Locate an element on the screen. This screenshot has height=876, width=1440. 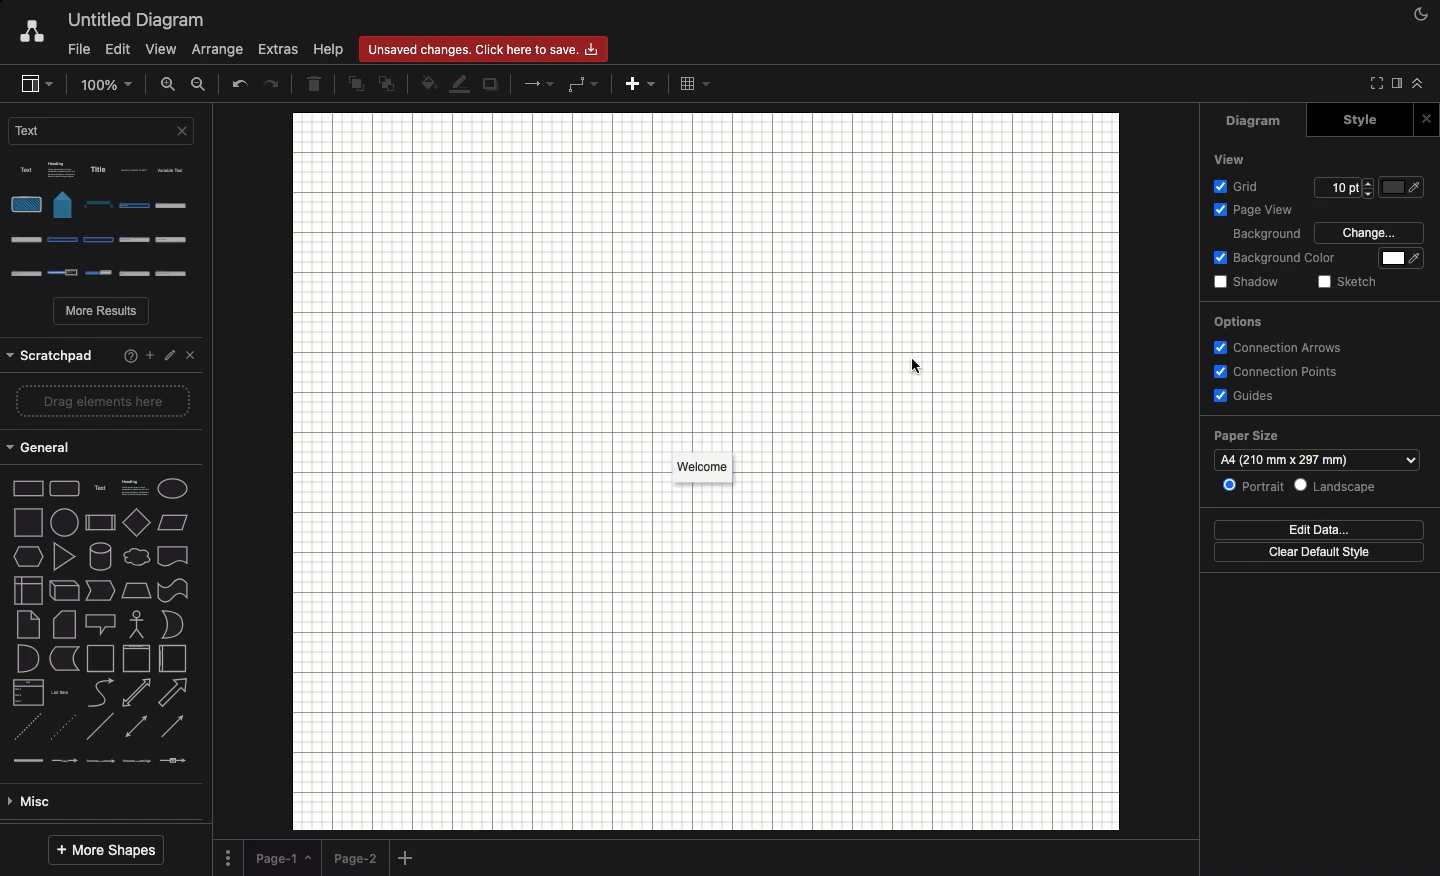
Help is located at coordinates (328, 50).